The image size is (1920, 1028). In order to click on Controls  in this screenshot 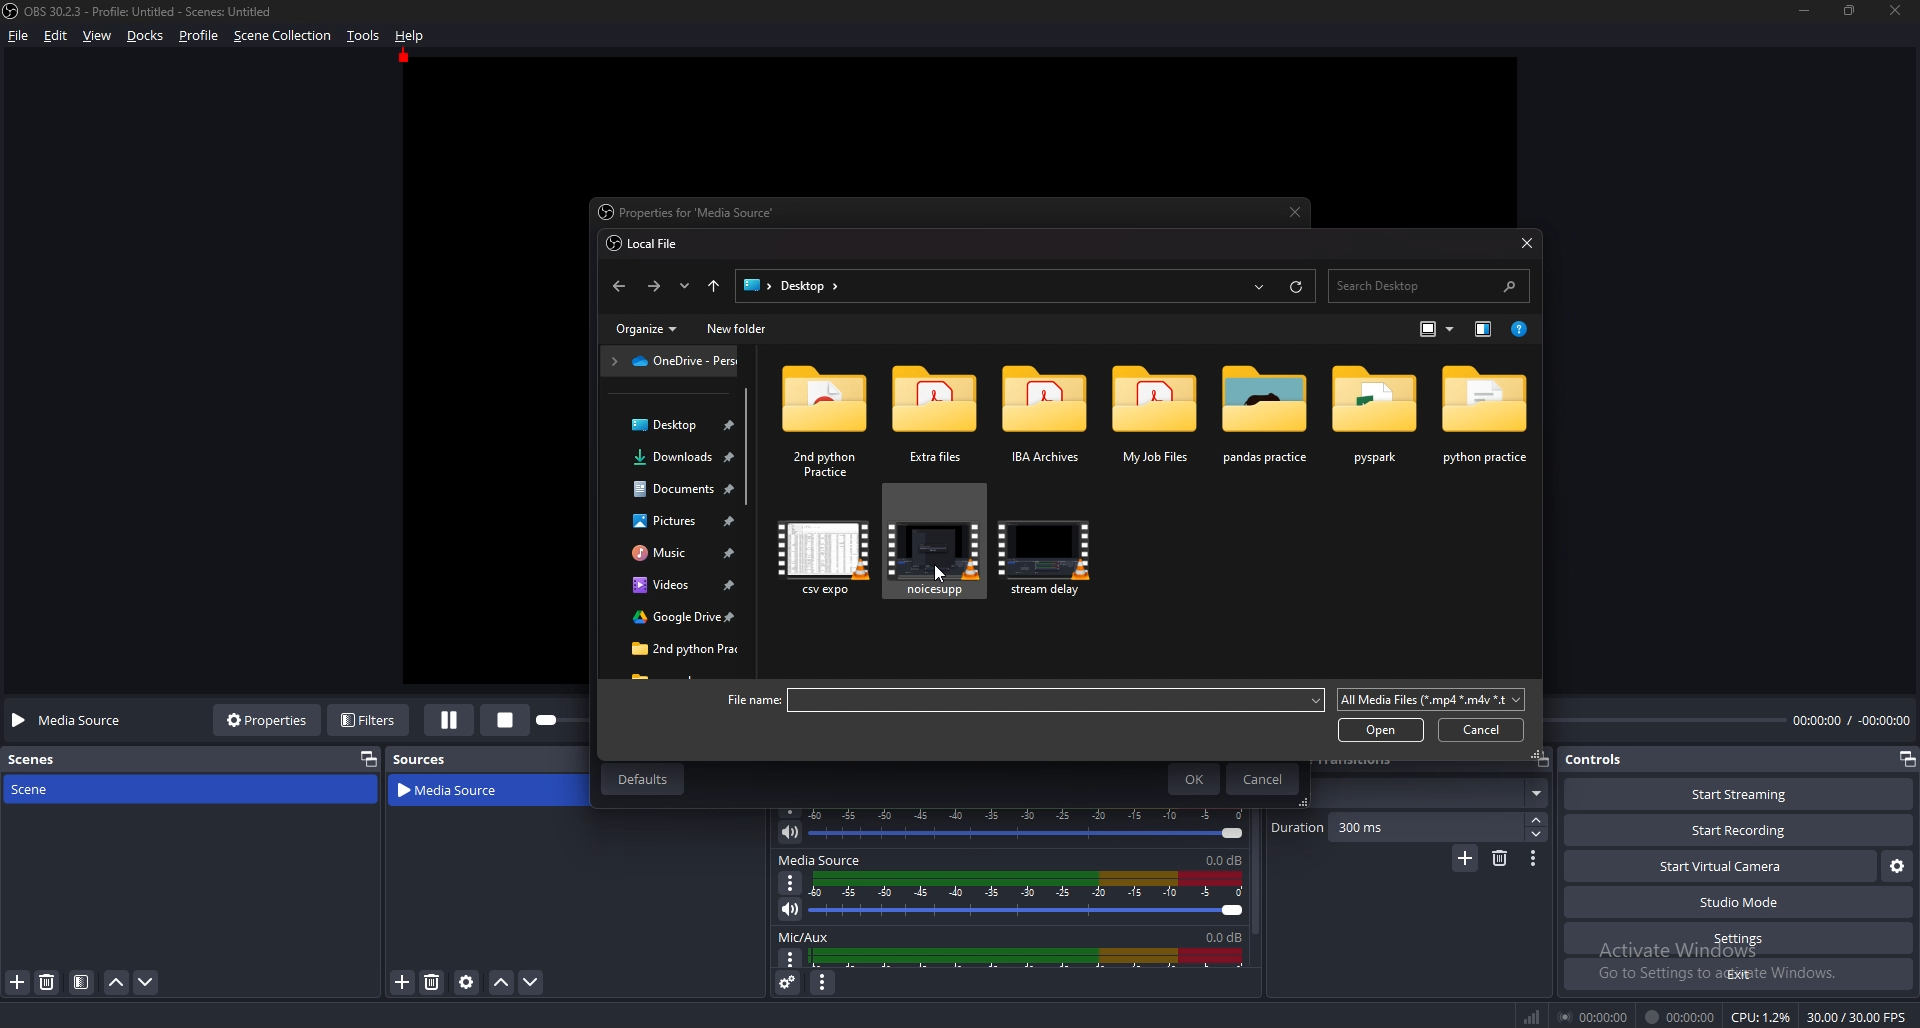, I will do `click(1597, 759)`.